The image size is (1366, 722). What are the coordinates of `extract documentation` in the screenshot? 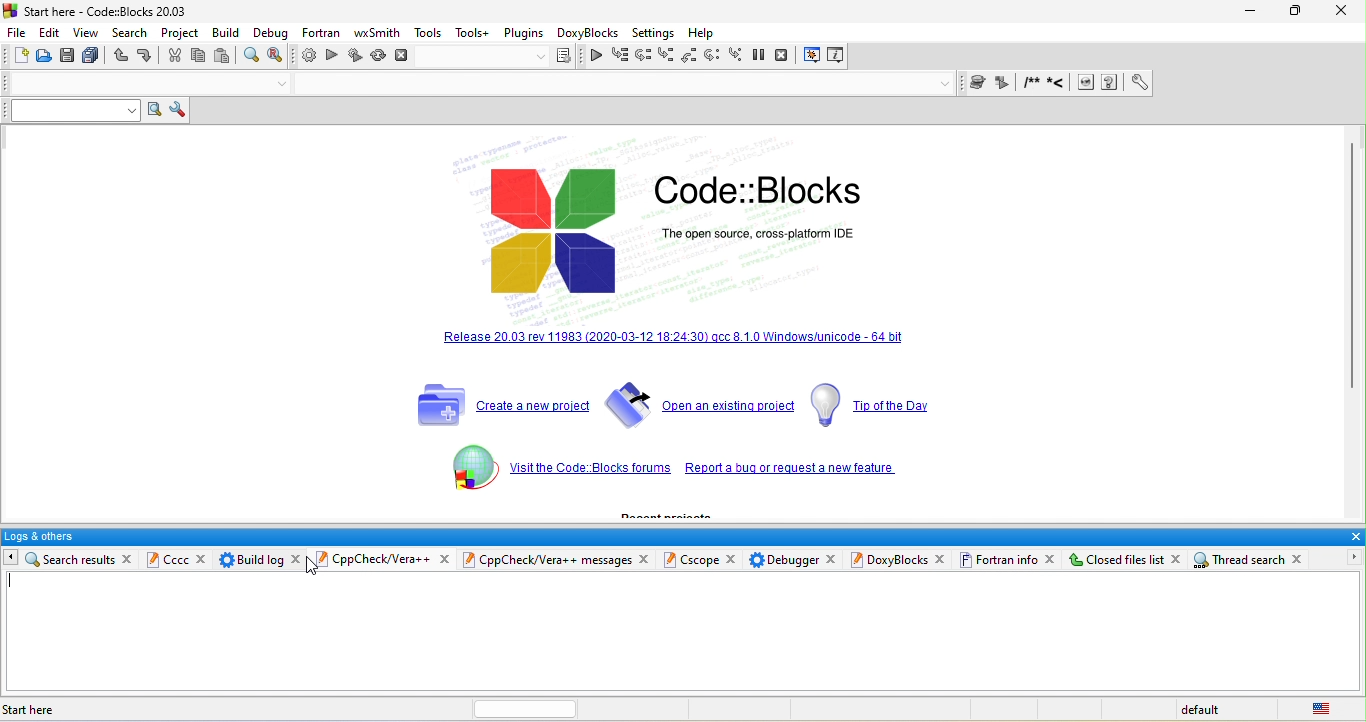 It's located at (1005, 83).